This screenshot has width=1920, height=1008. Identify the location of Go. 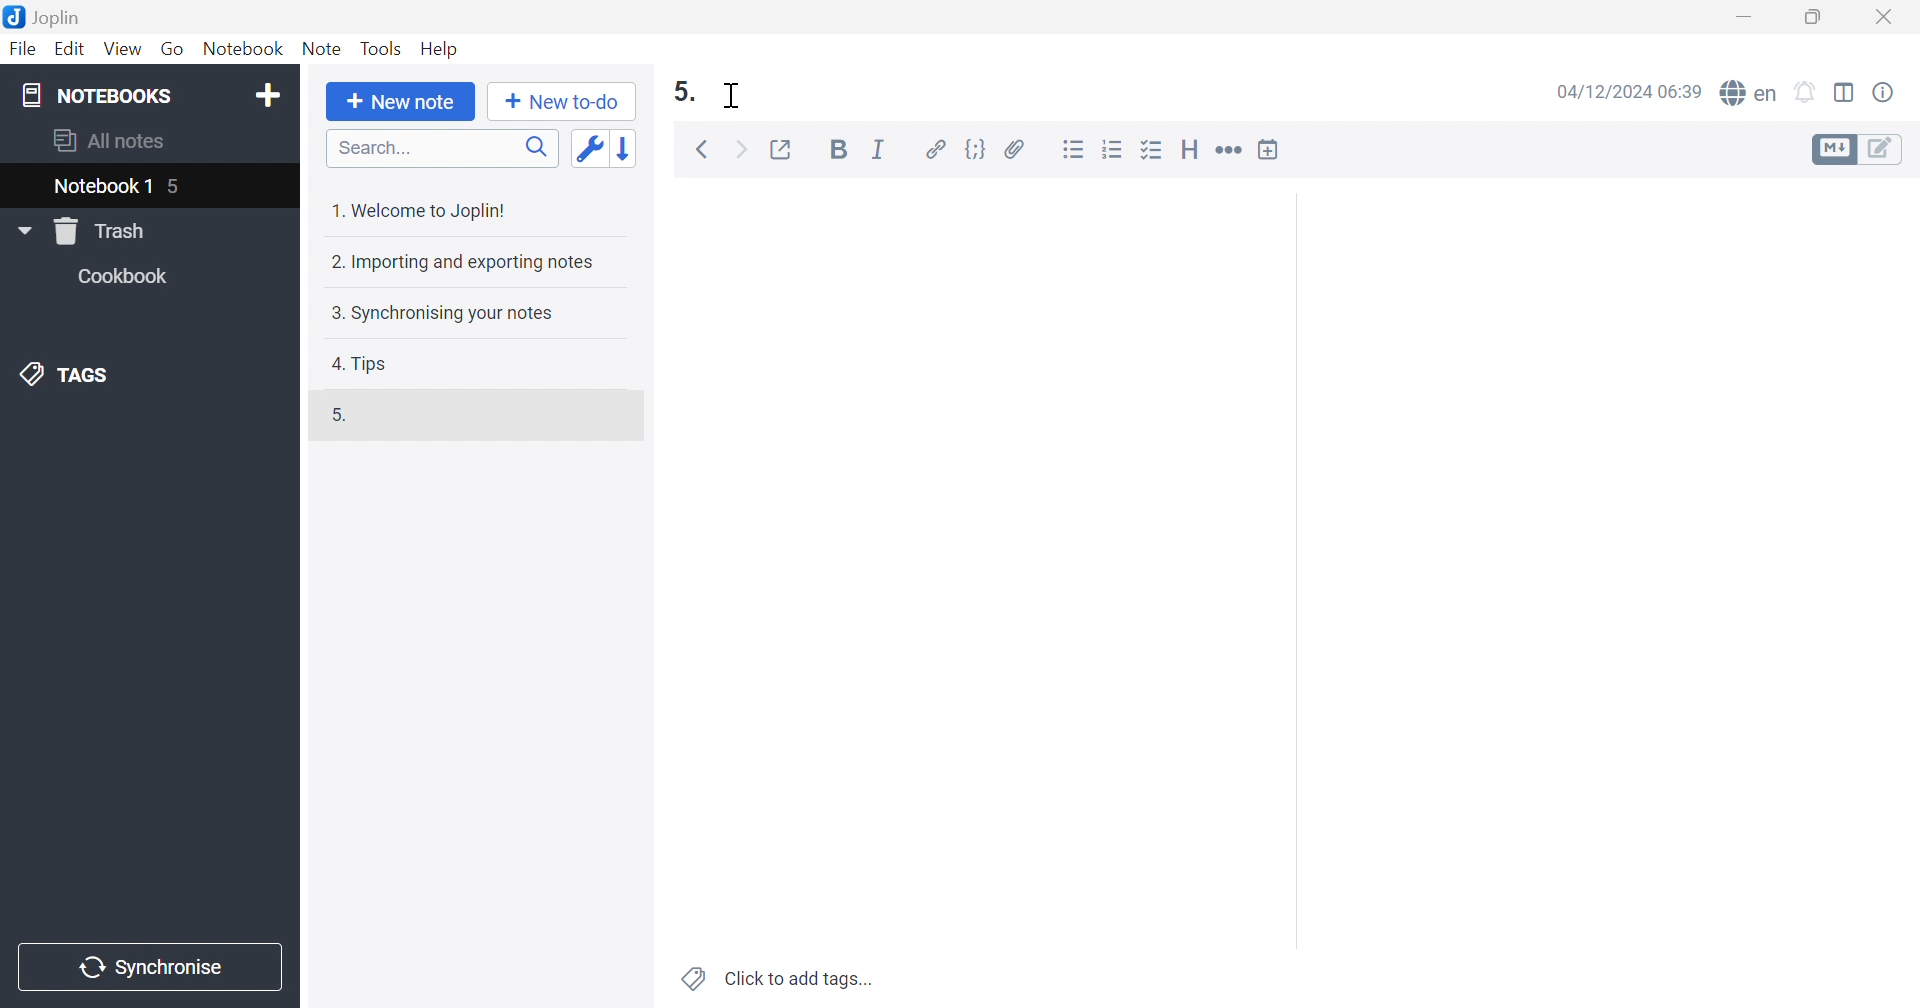
(173, 48).